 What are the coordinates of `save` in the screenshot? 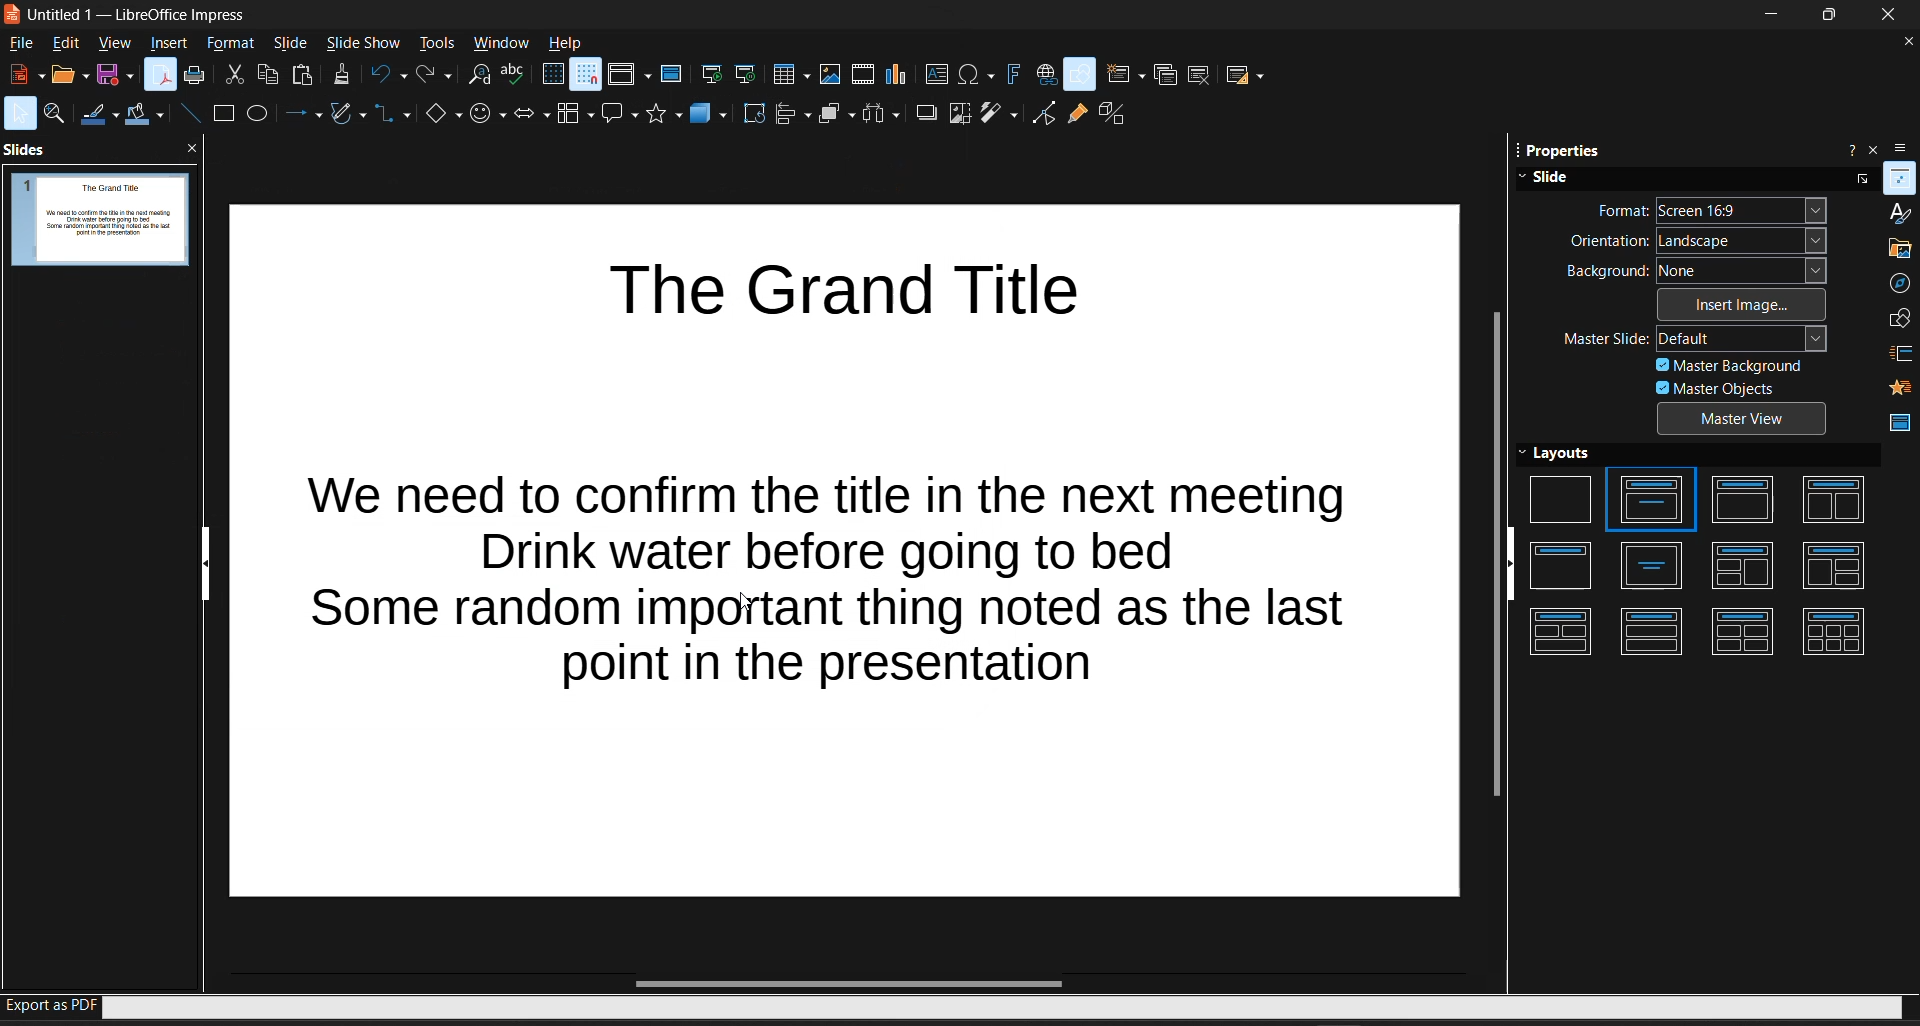 It's located at (113, 75).